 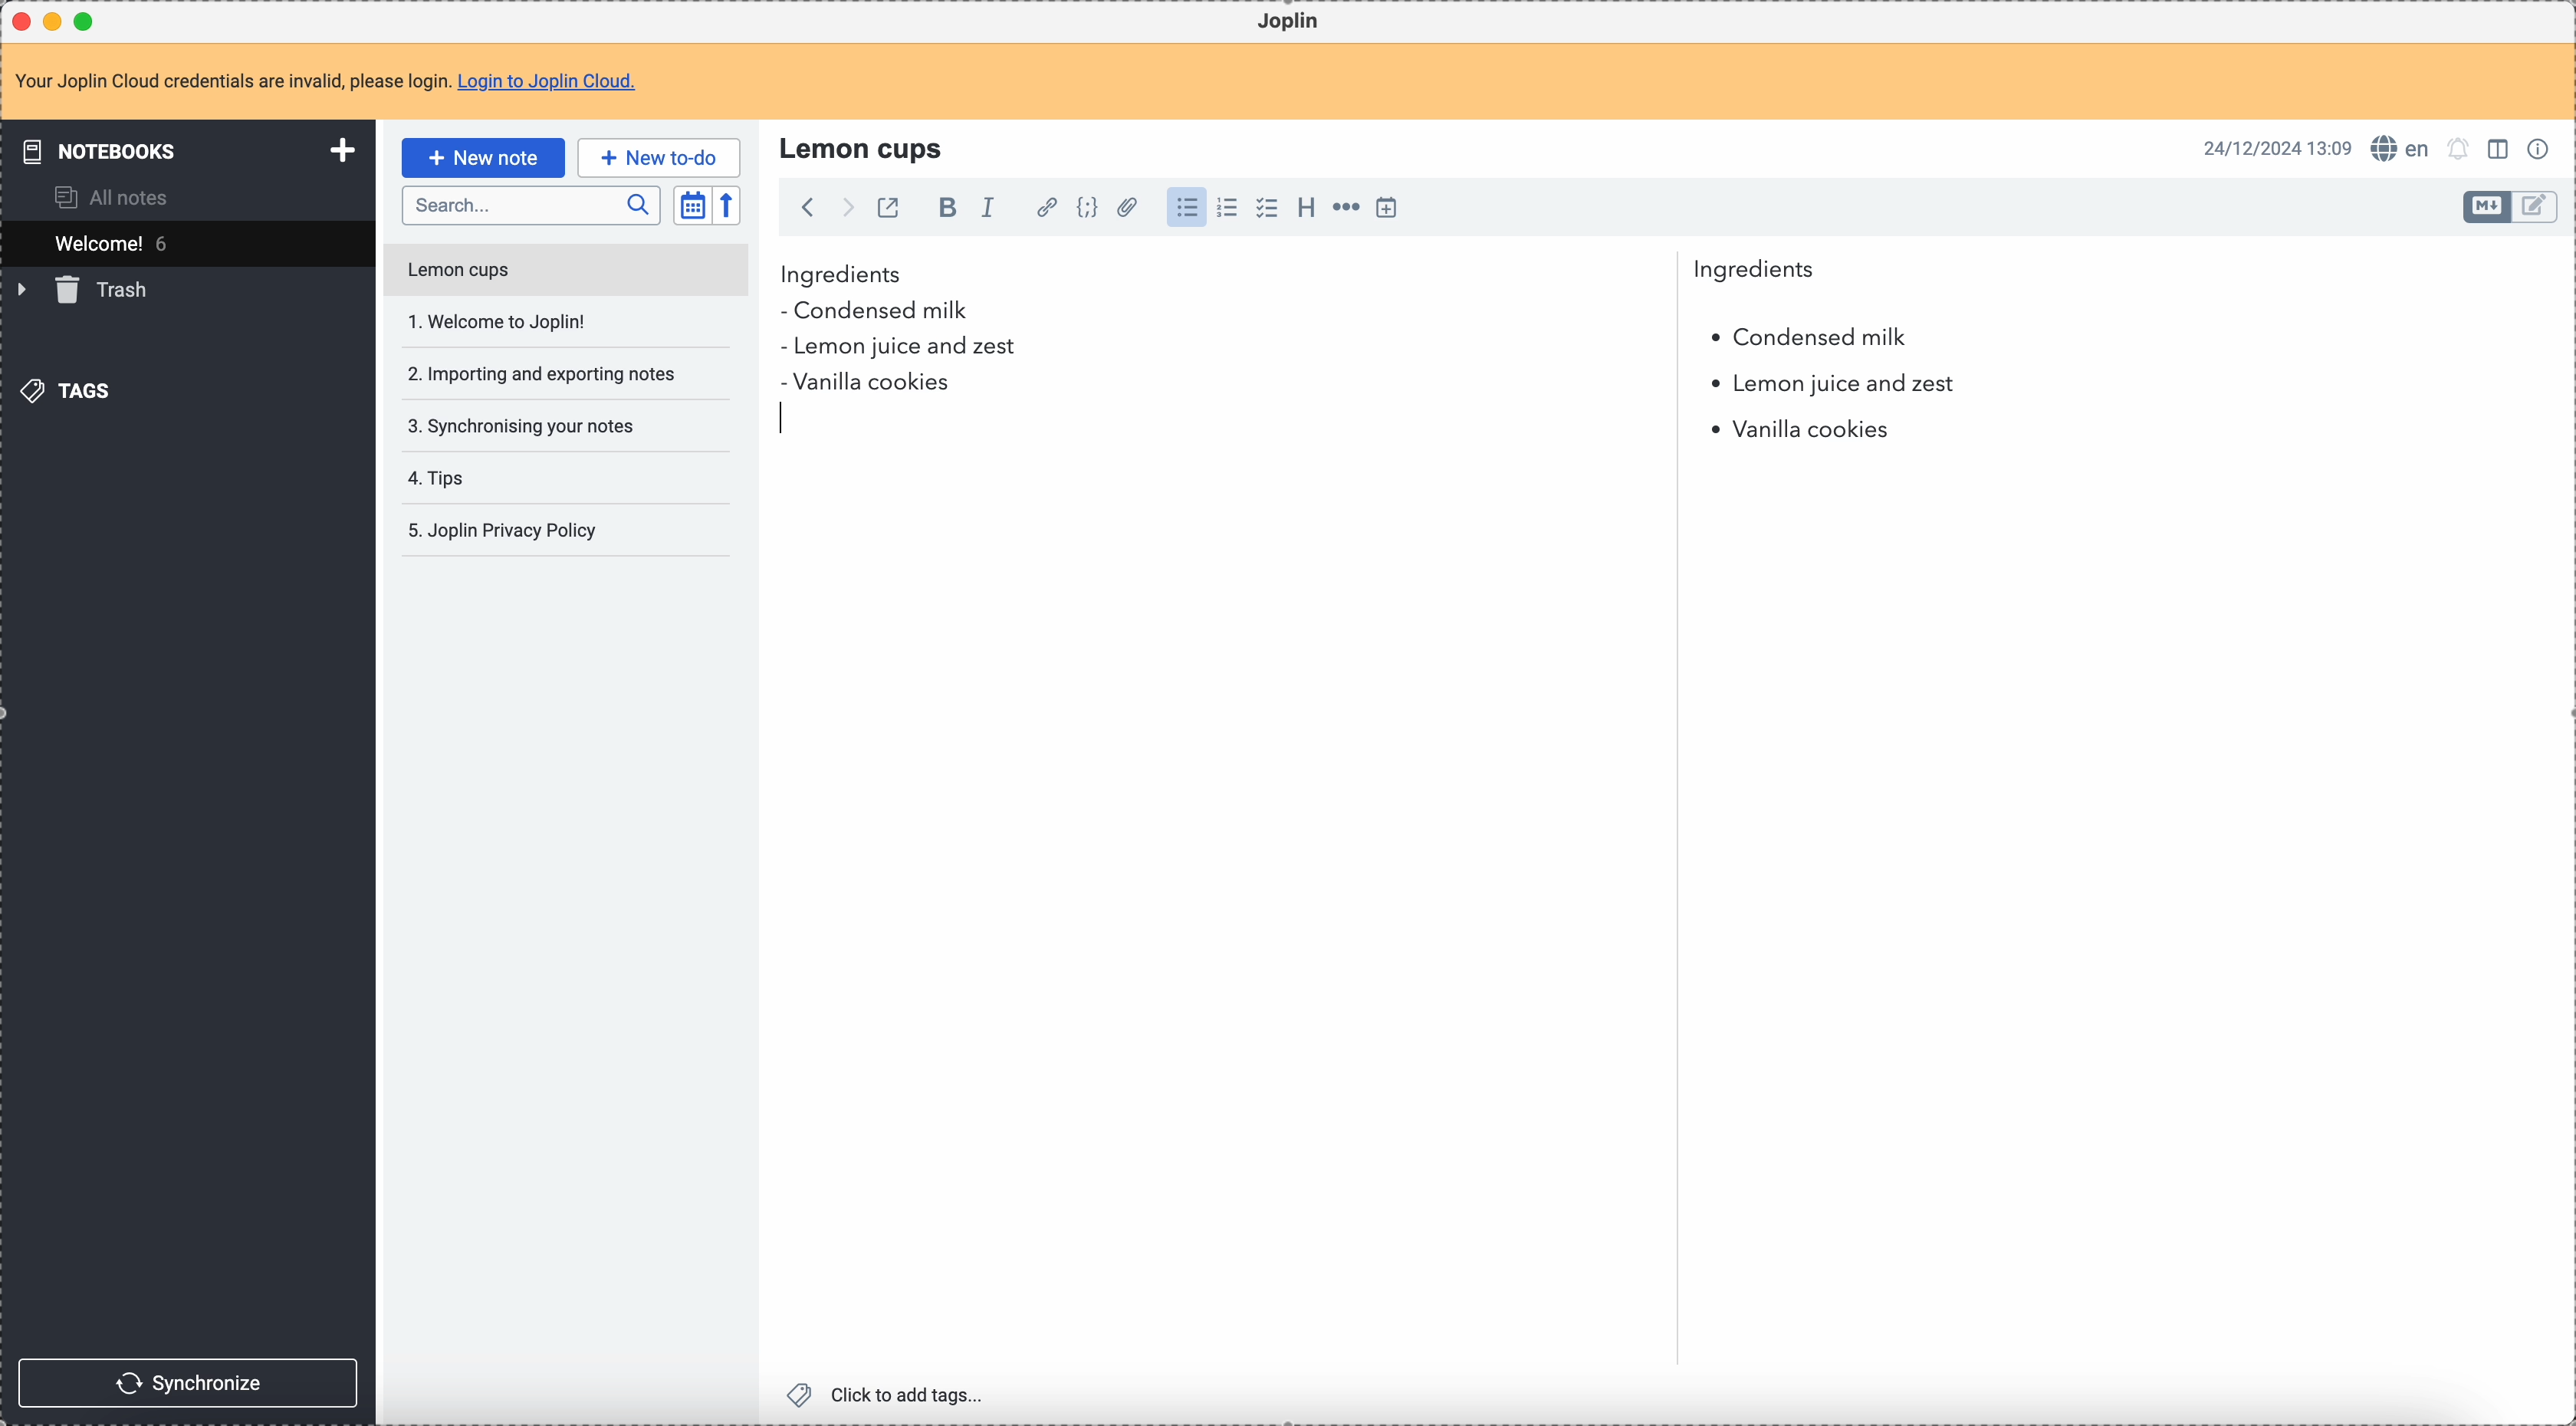 I want to click on tags, so click(x=71, y=389).